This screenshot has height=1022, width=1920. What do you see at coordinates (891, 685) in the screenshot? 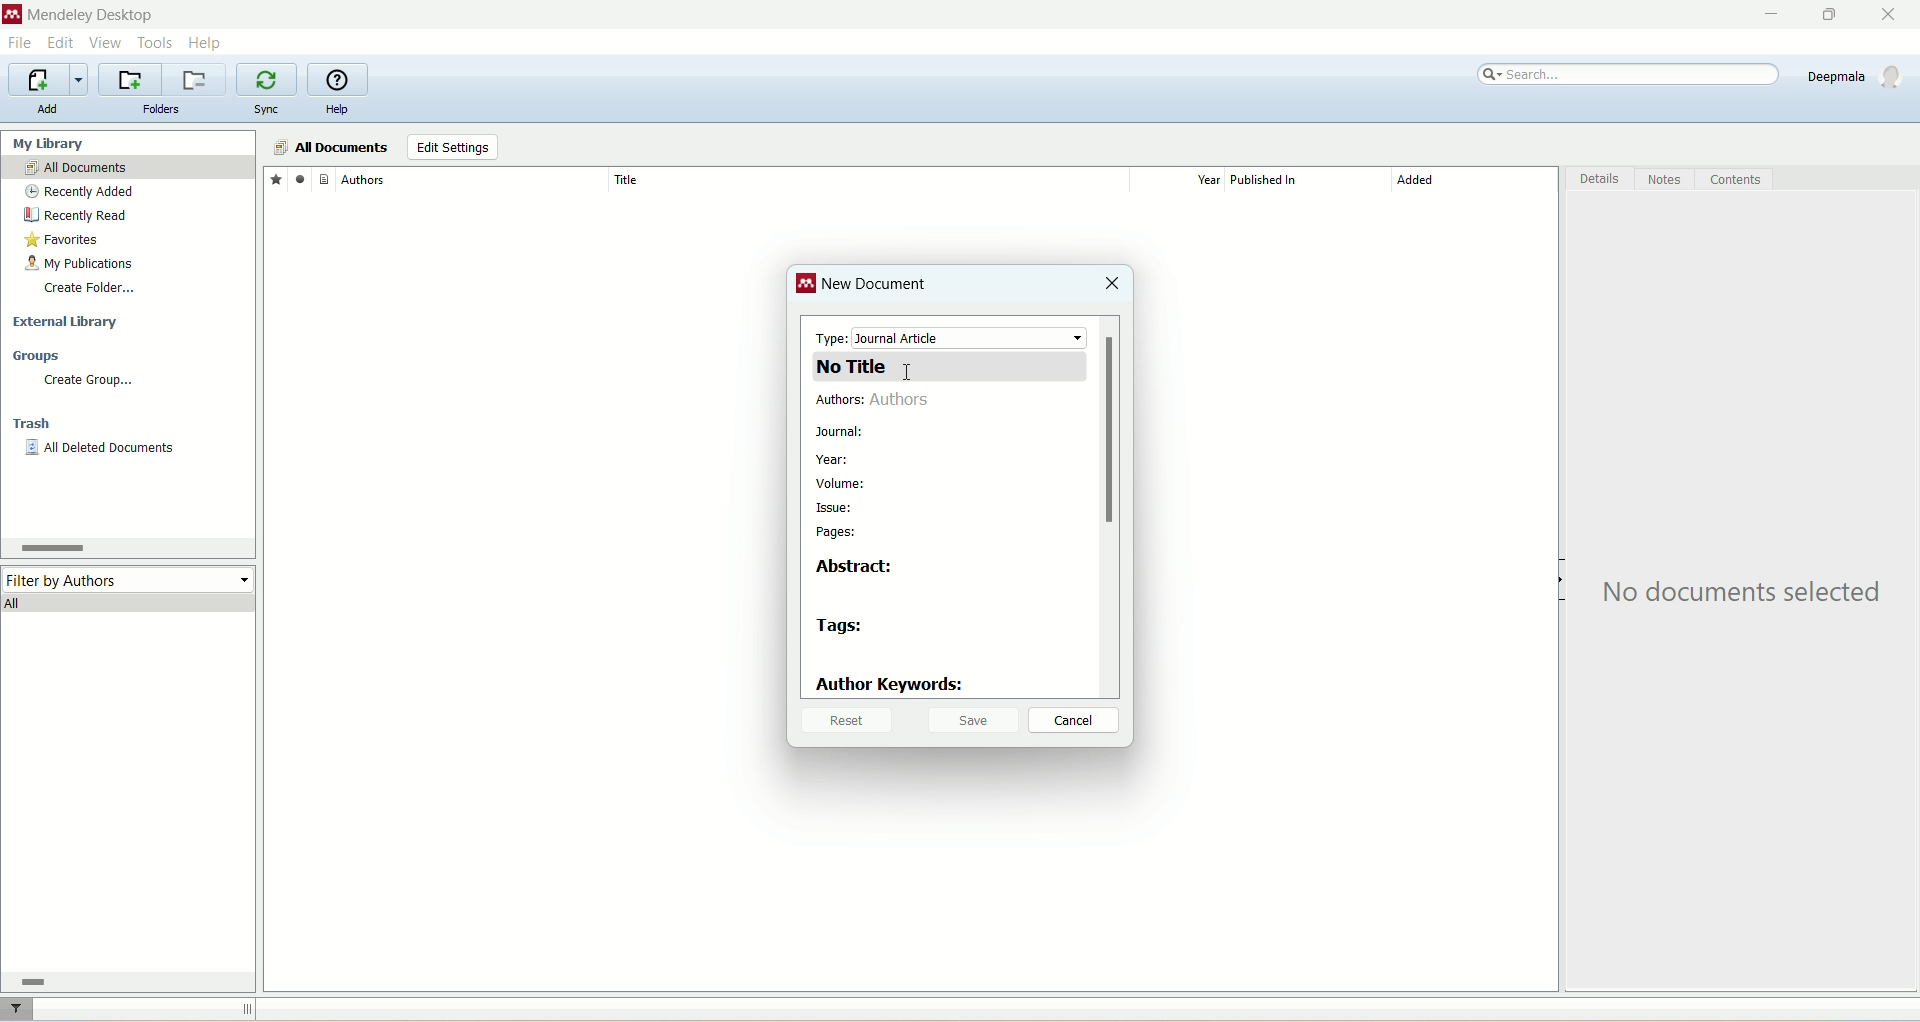
I see `author keywords` at bounding box center [891, 685].